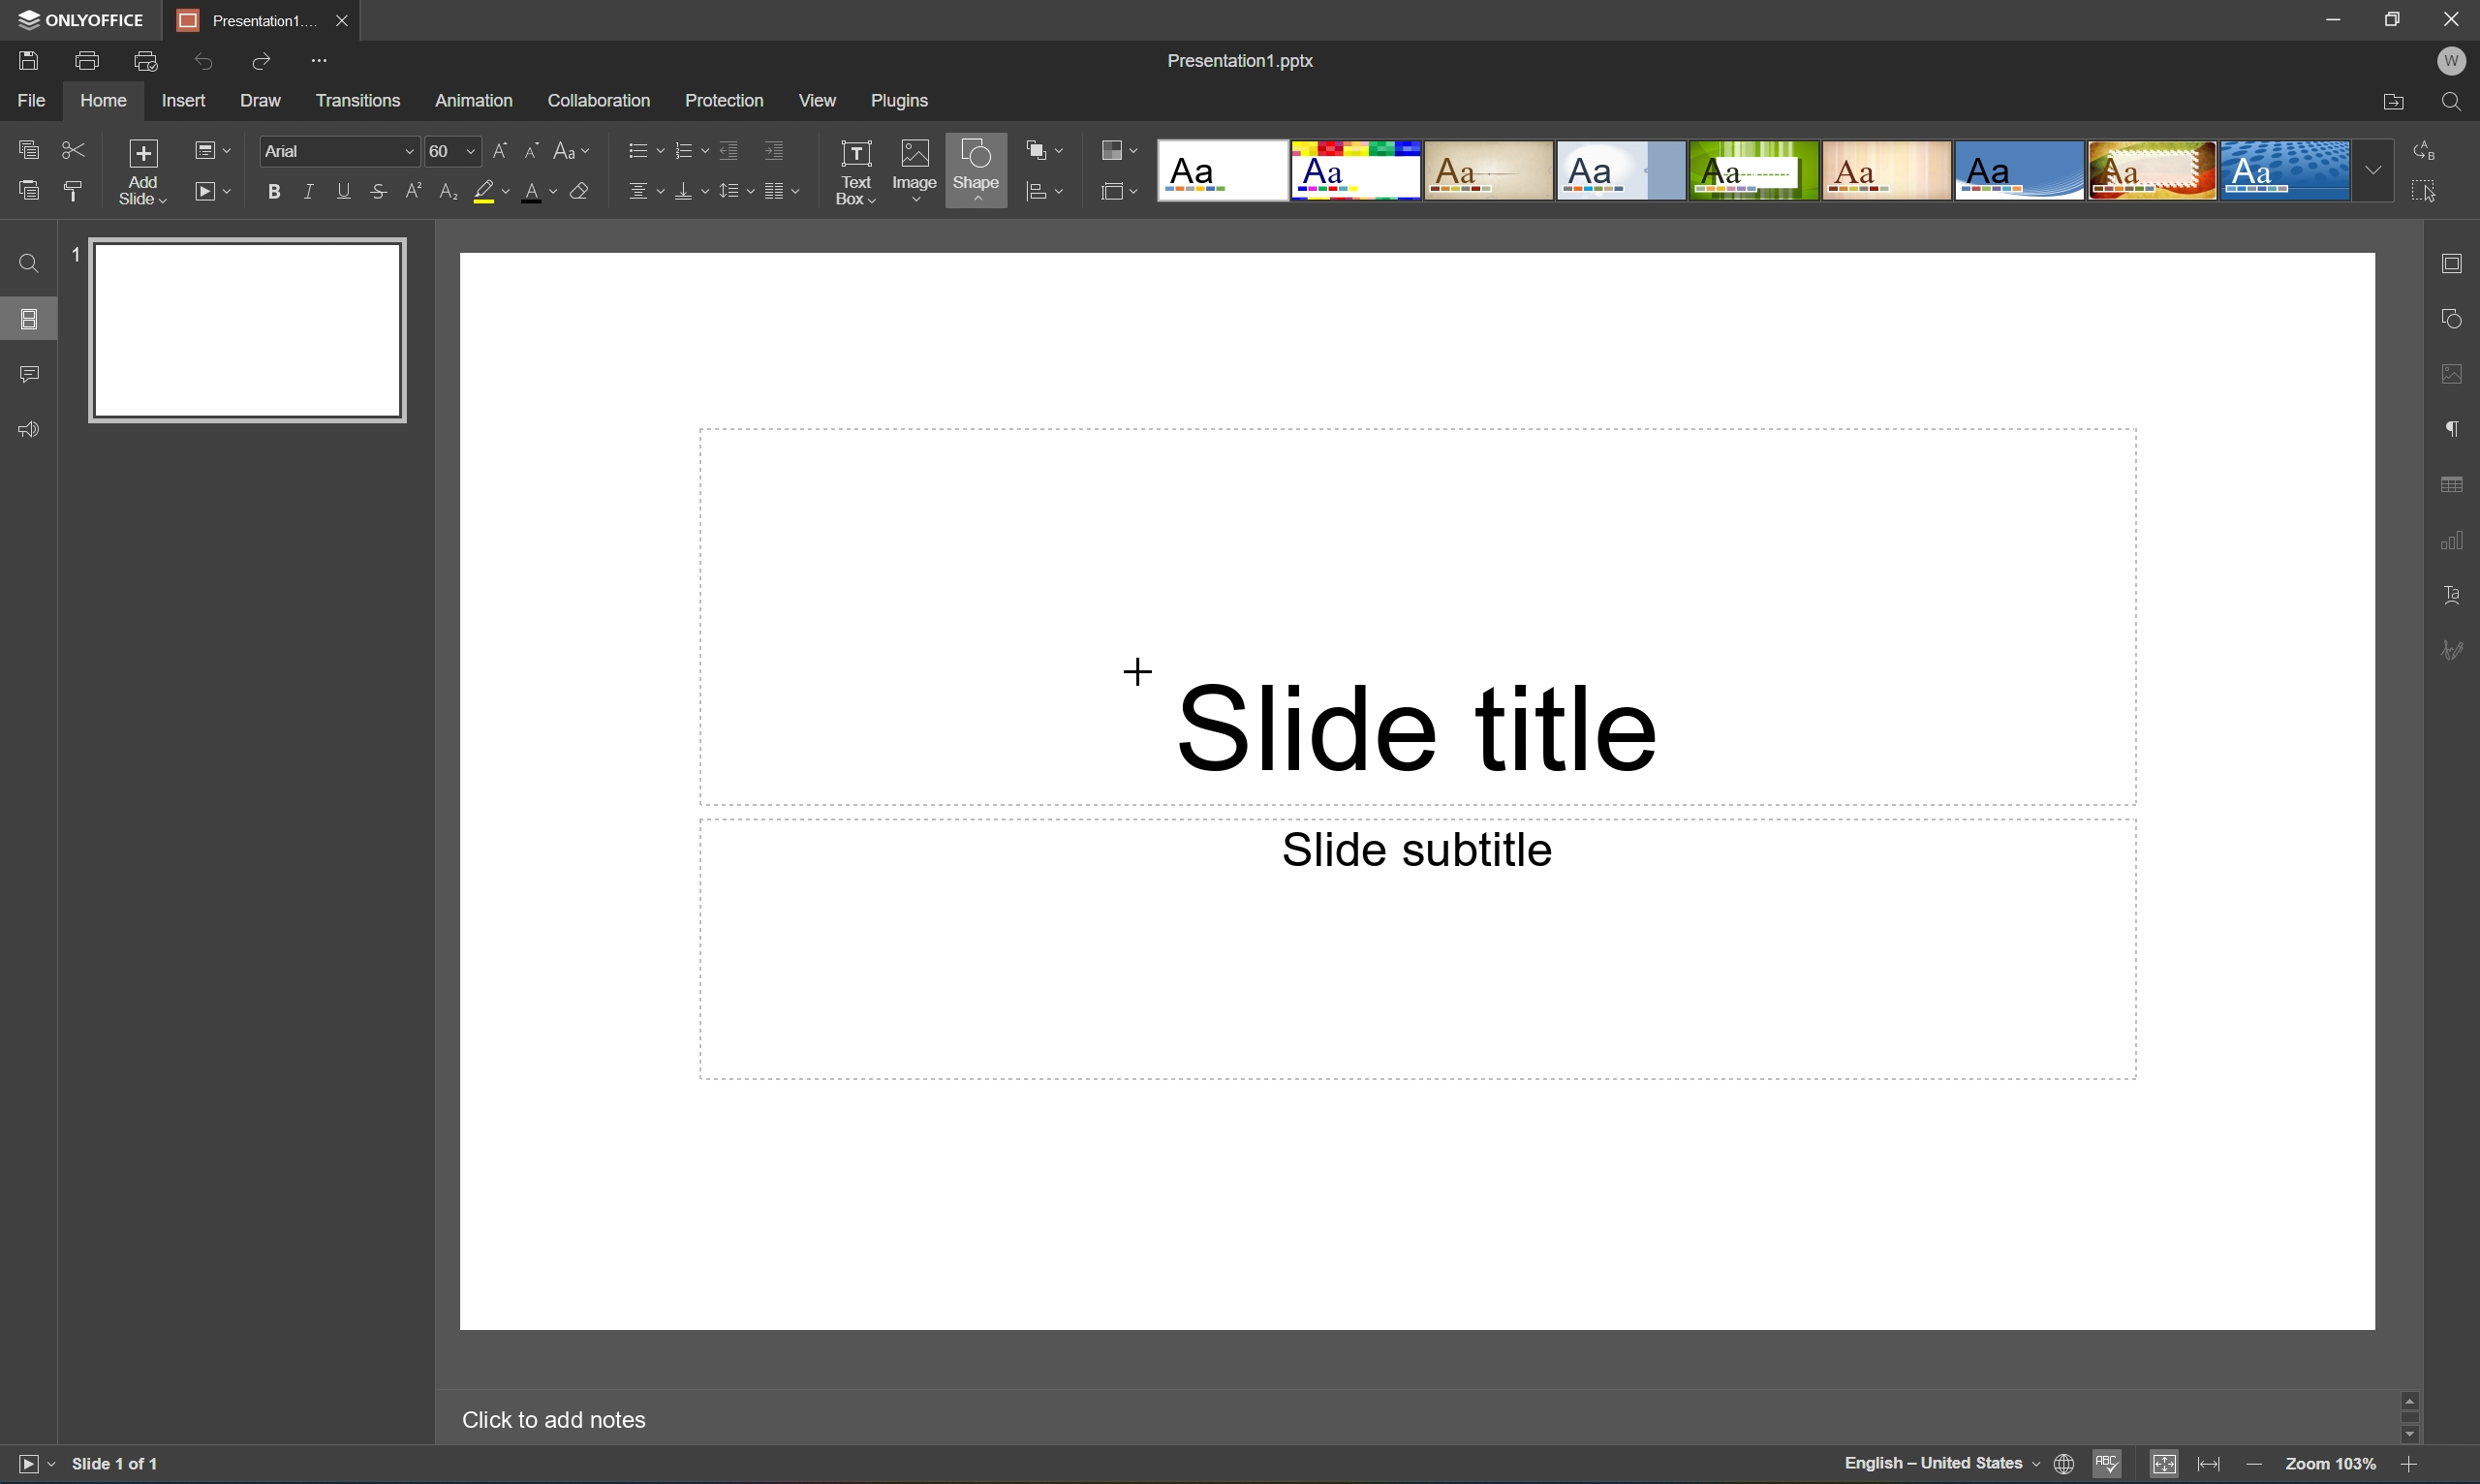  I want to click on Start slideshow, so click(216, 192).